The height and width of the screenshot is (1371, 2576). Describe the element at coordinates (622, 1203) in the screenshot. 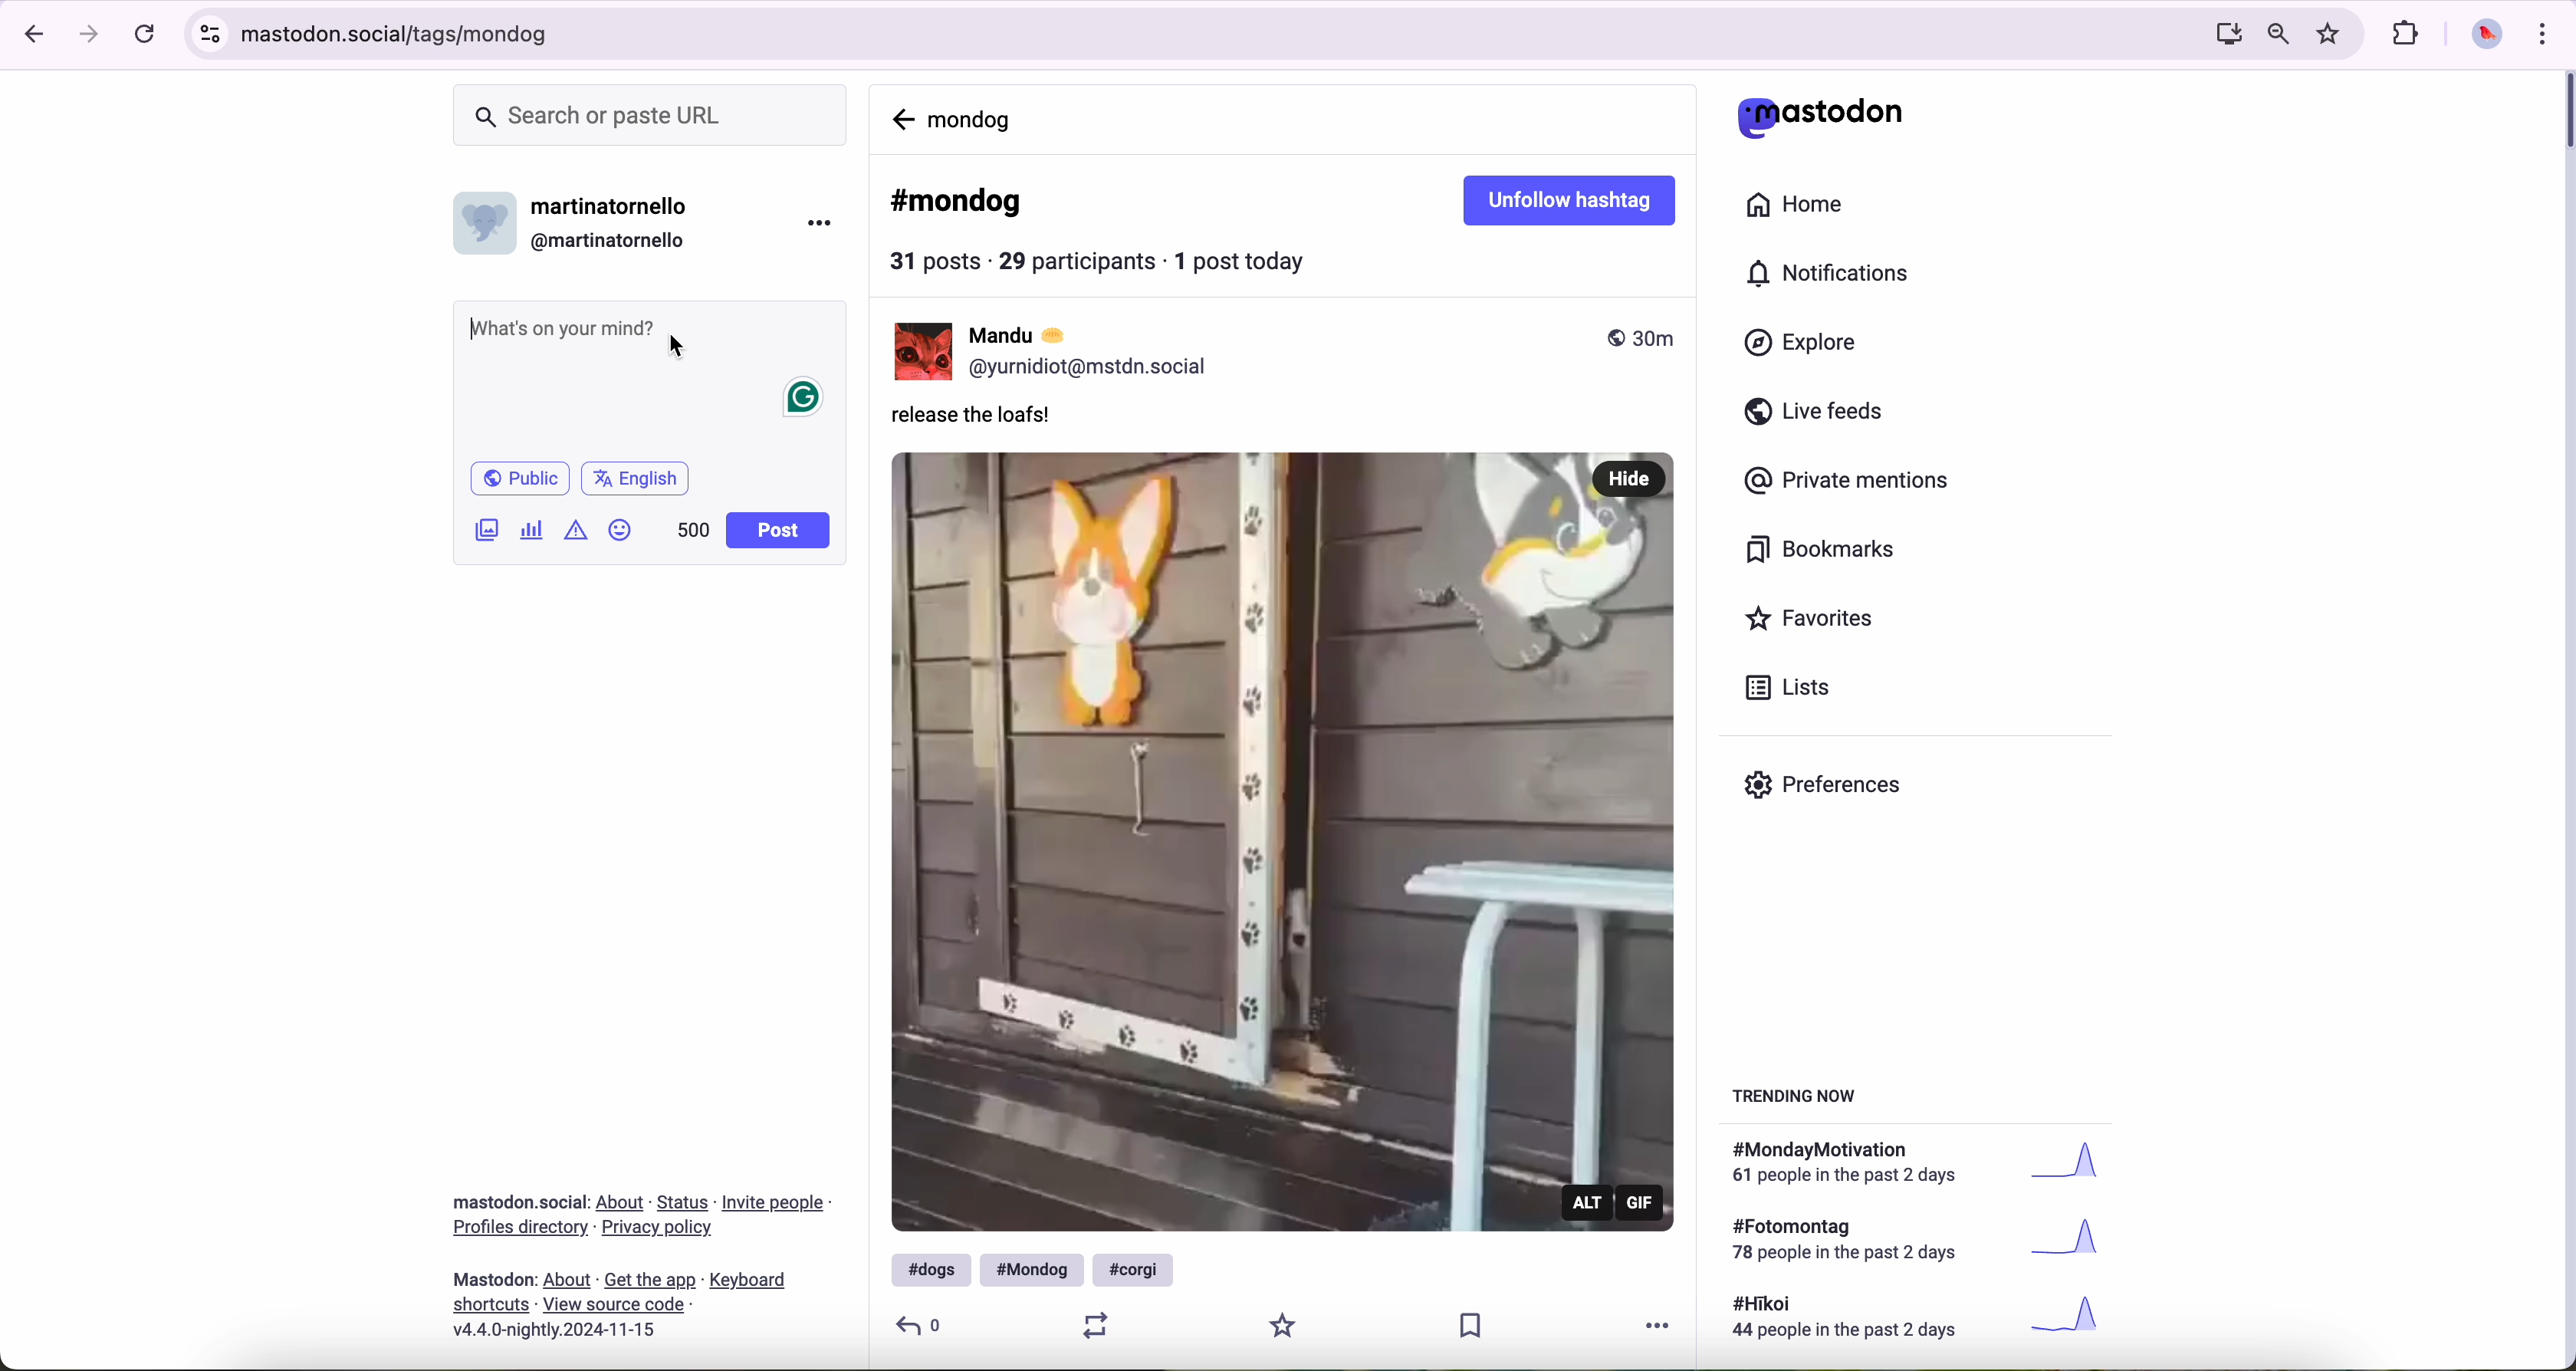

I see `link` at that location.